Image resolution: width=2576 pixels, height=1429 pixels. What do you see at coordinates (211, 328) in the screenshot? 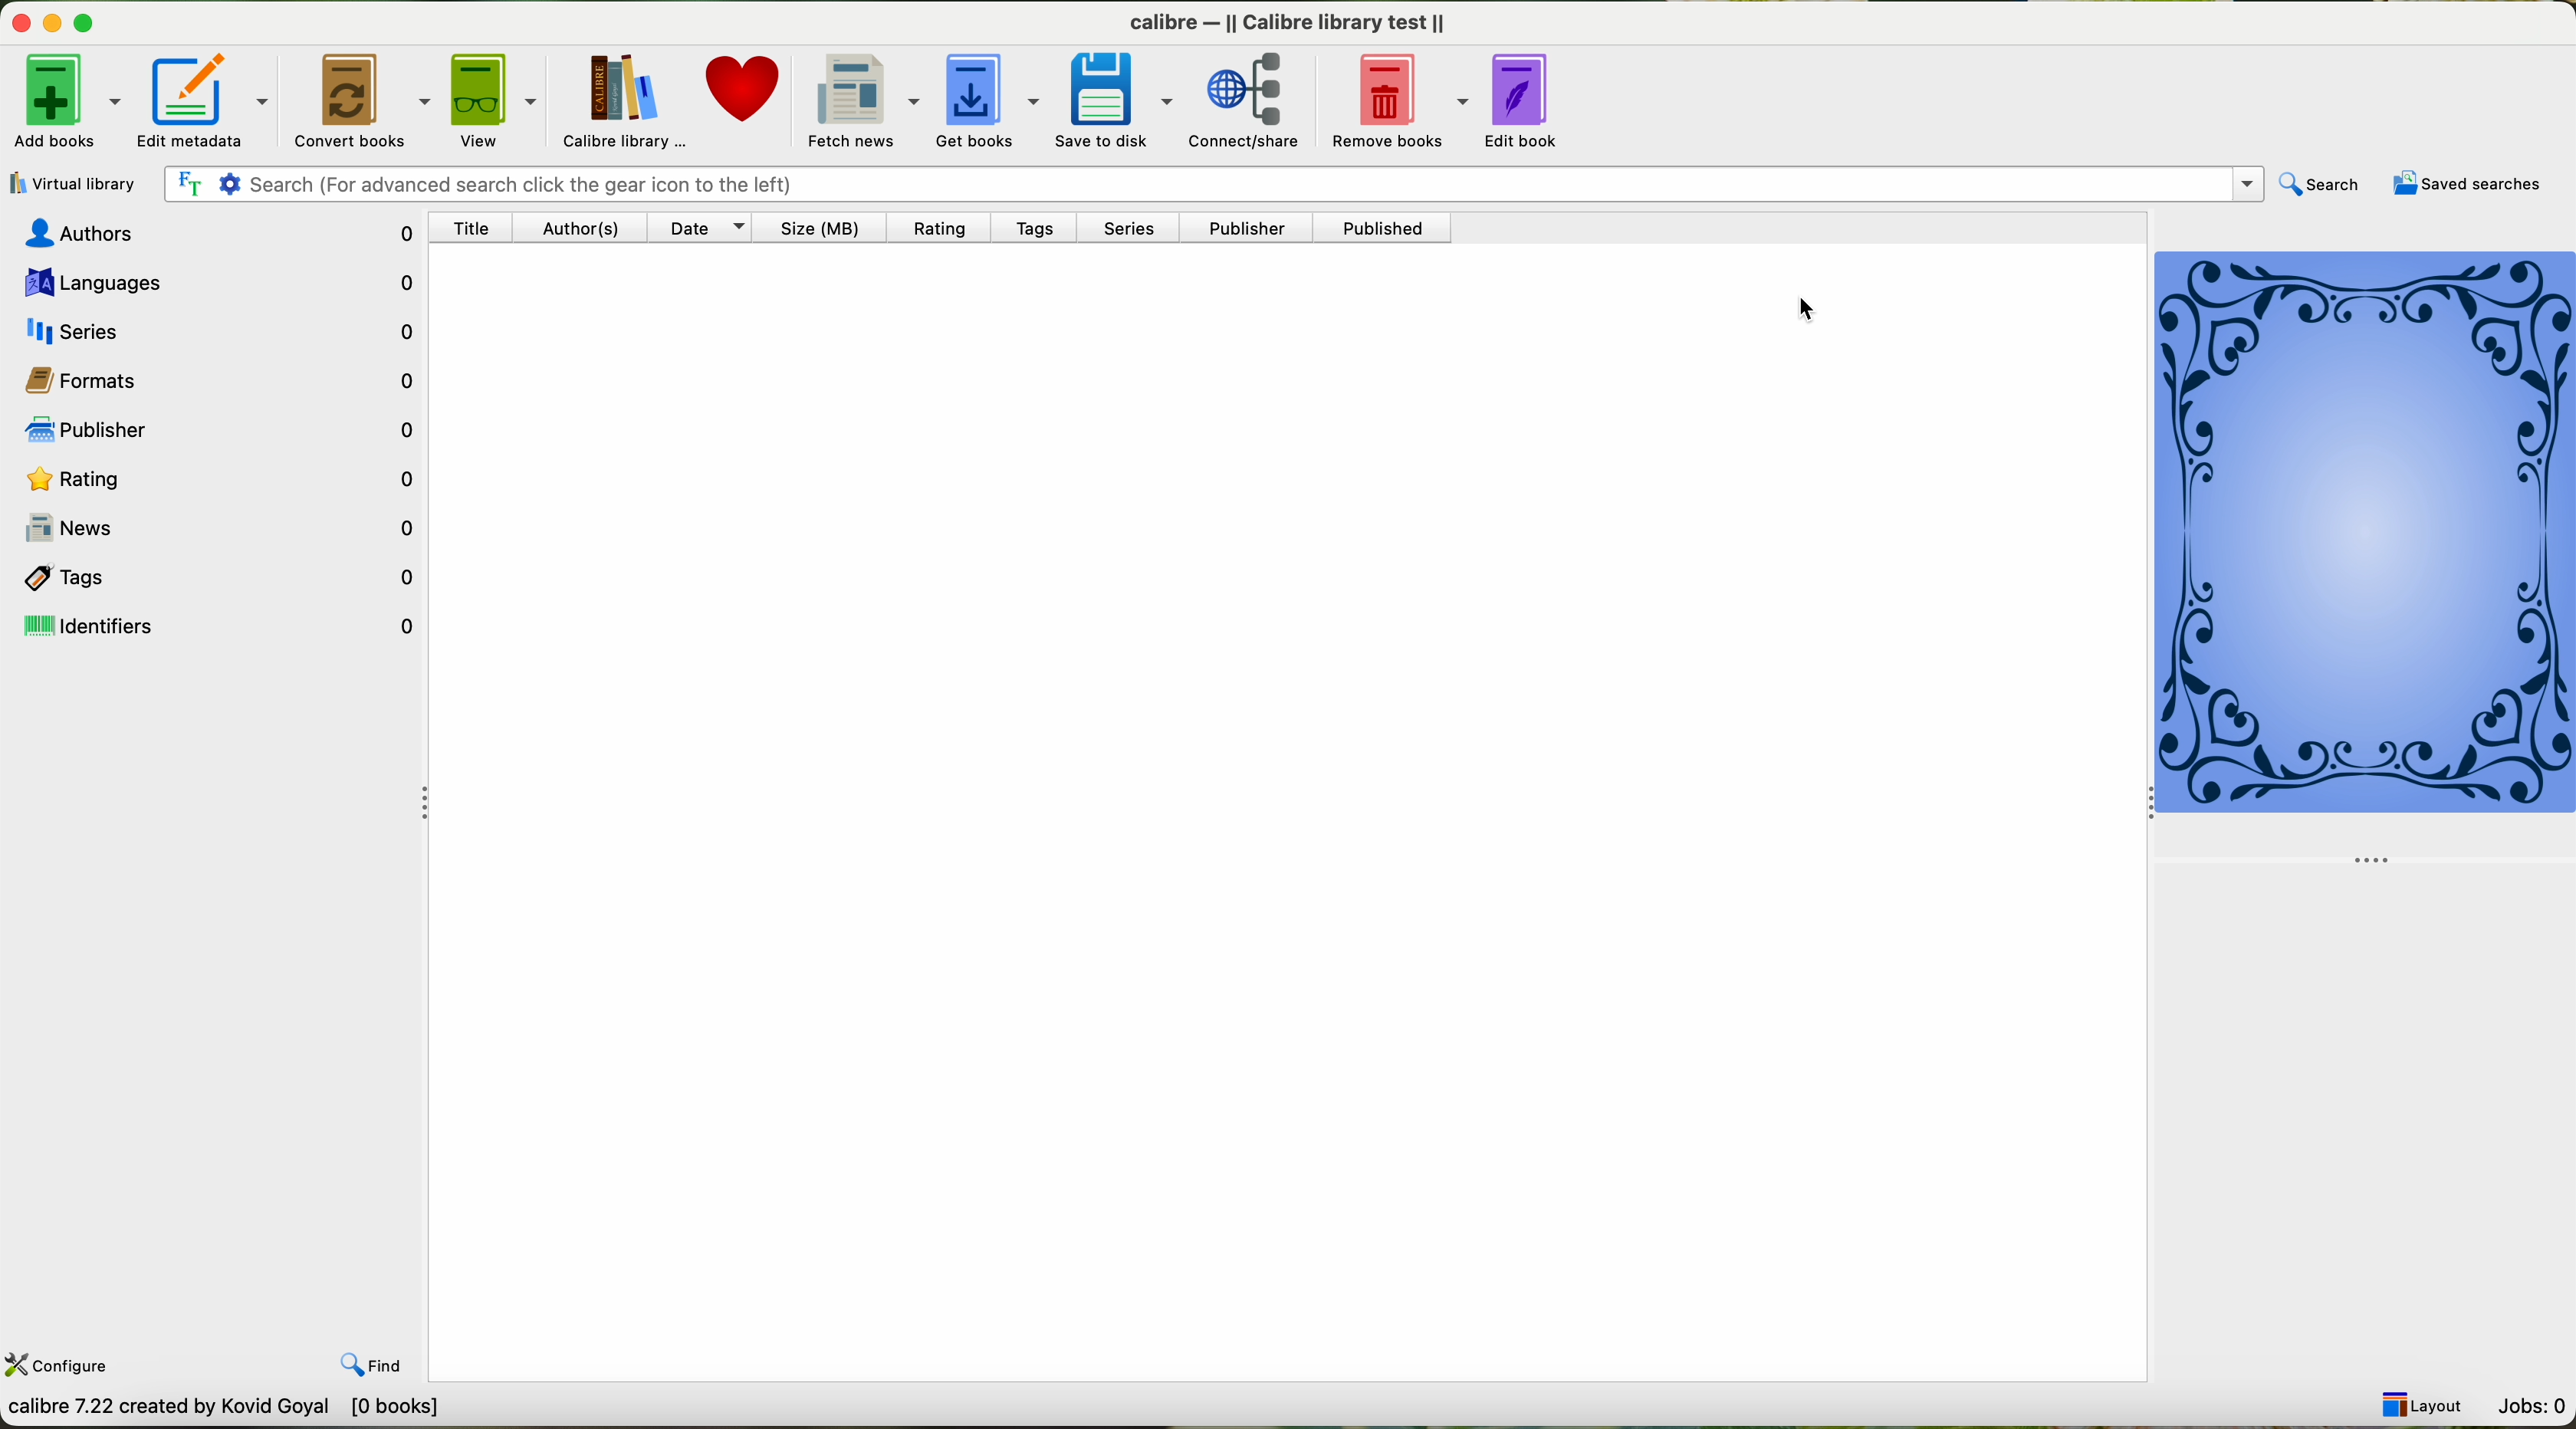
I see `series` at bounding box center [211, 328].